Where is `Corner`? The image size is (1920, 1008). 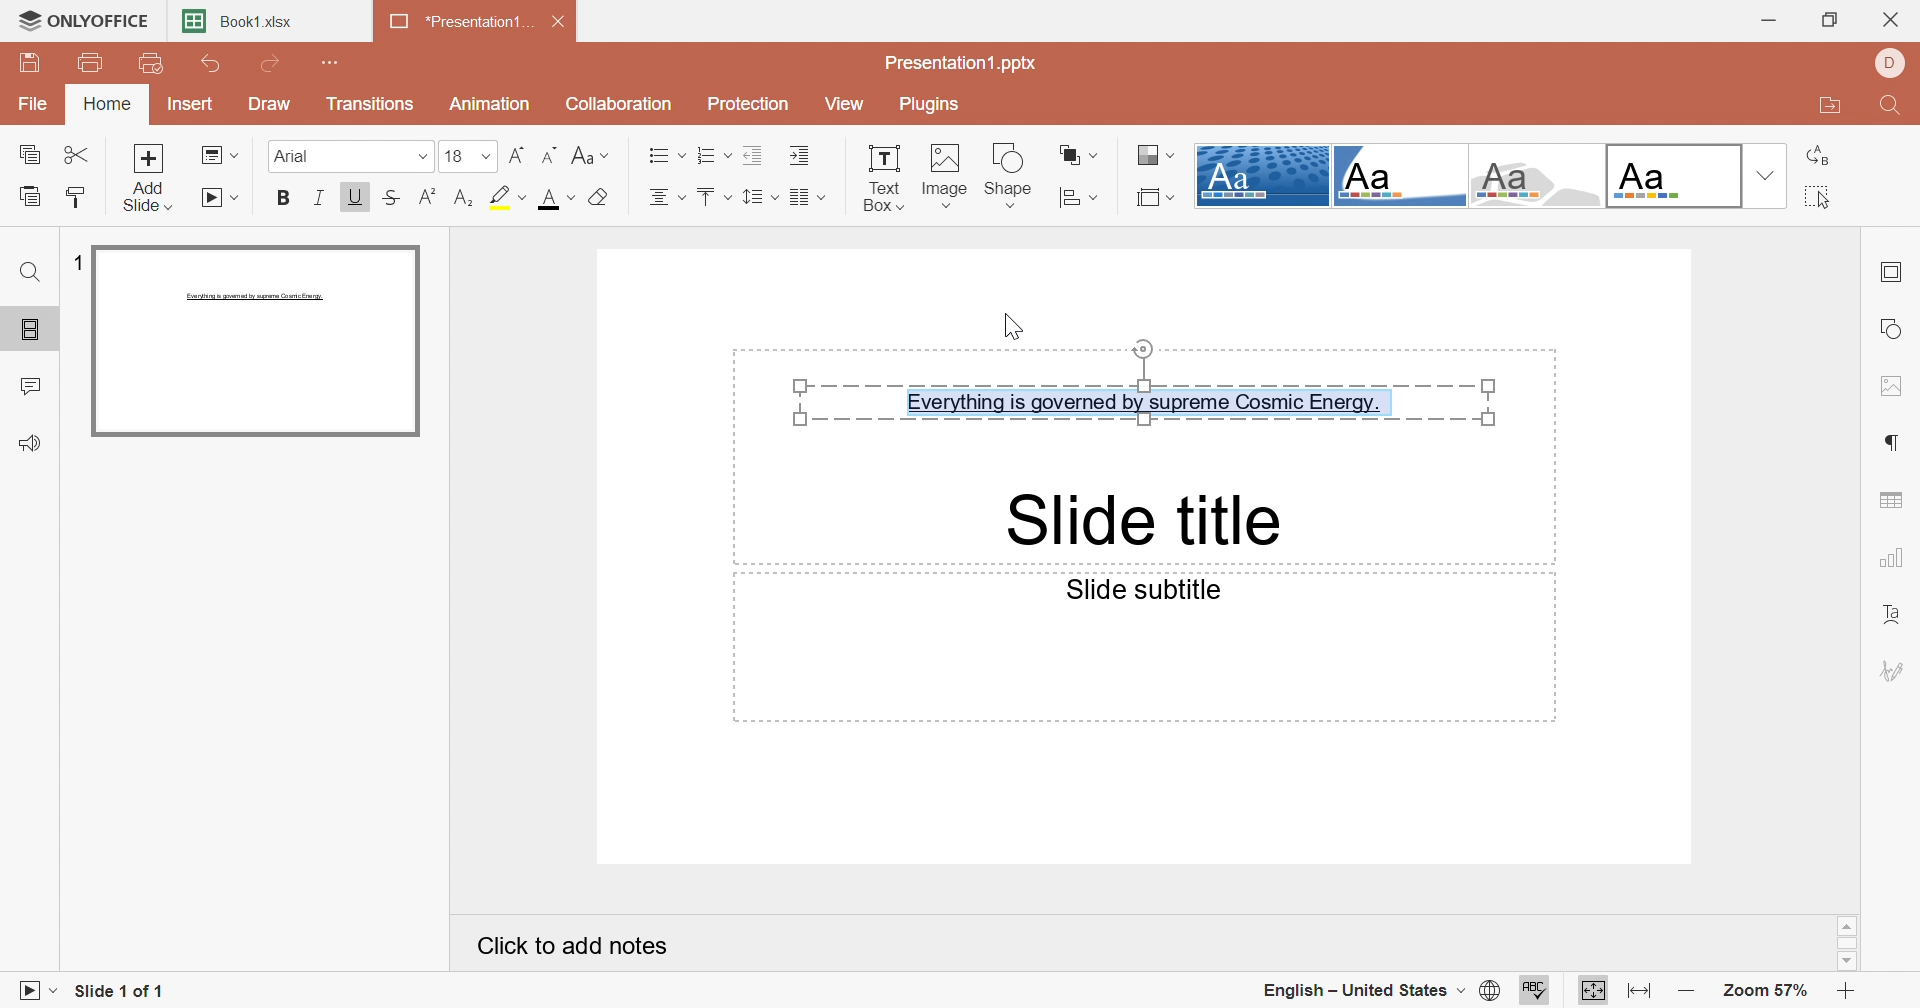
Corner is located at coordinates (814, 197).